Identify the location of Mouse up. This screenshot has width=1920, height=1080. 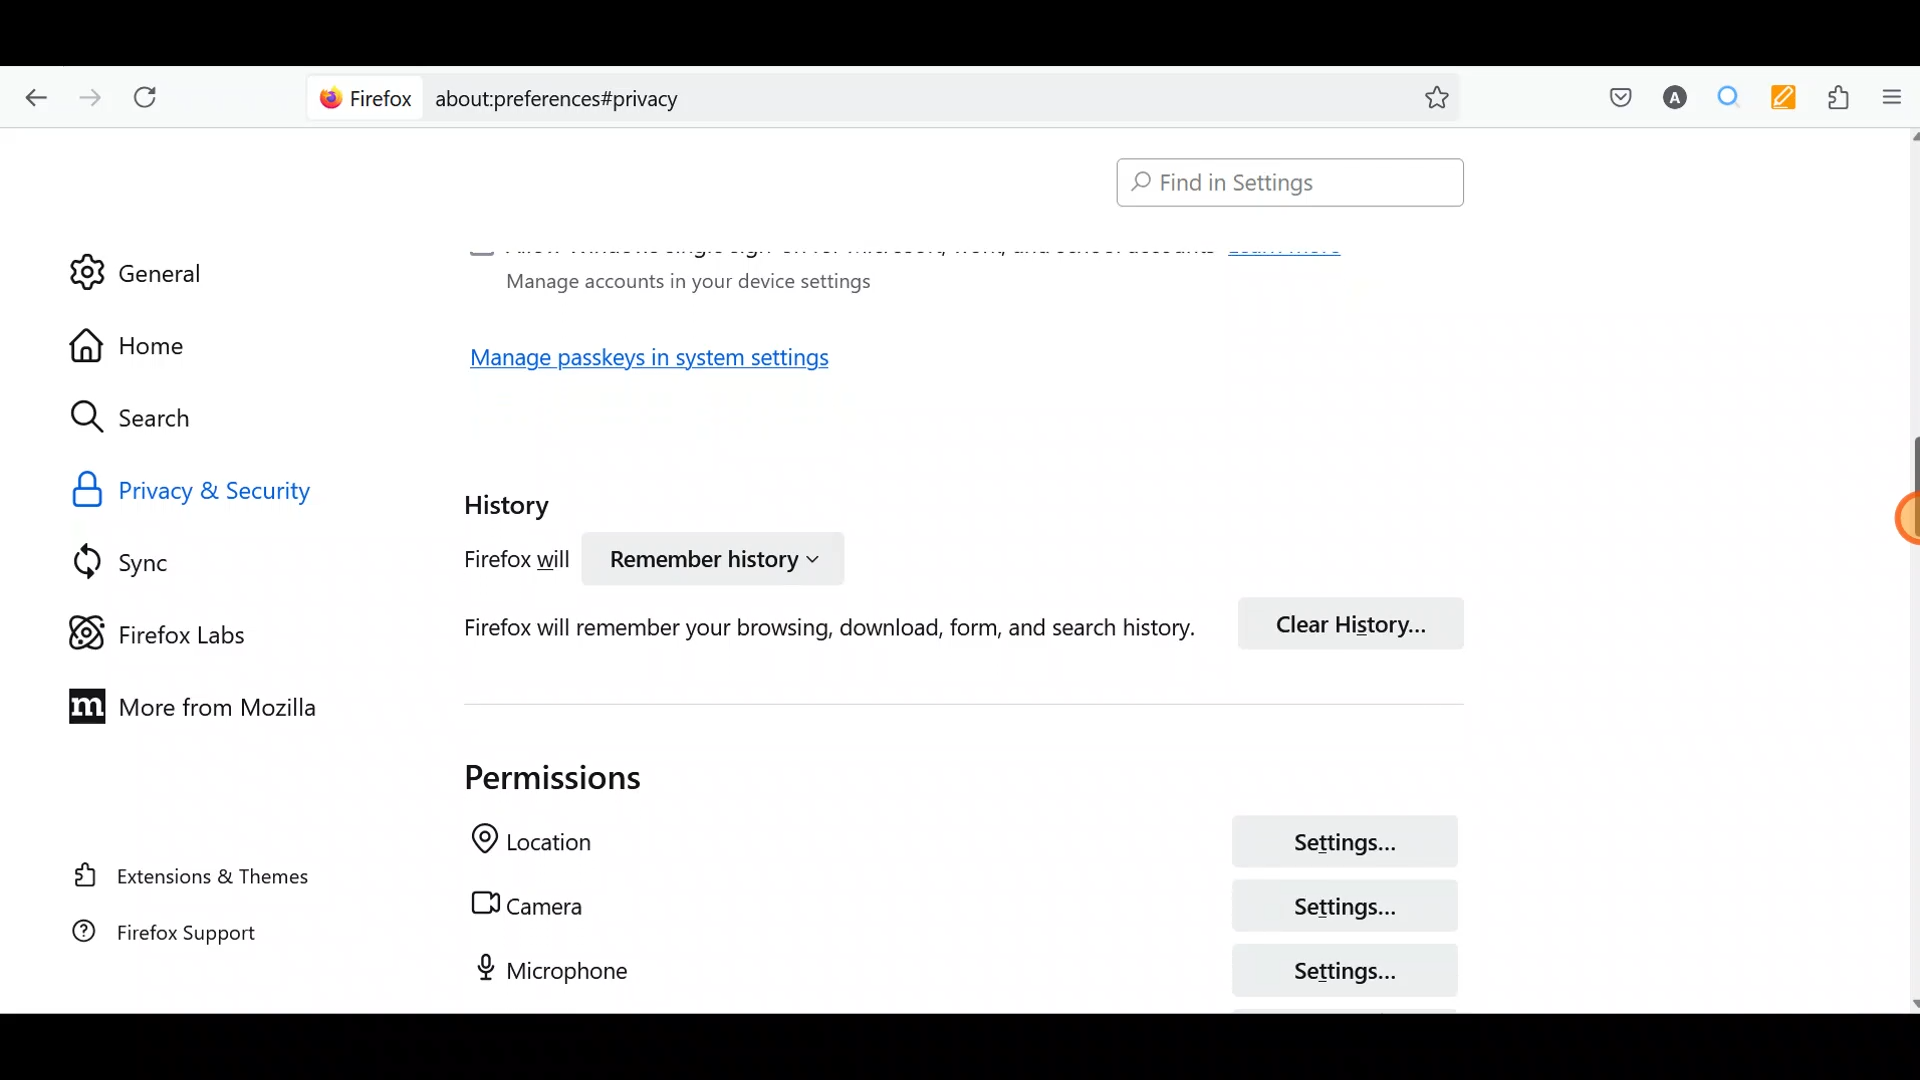
(1866, 524).